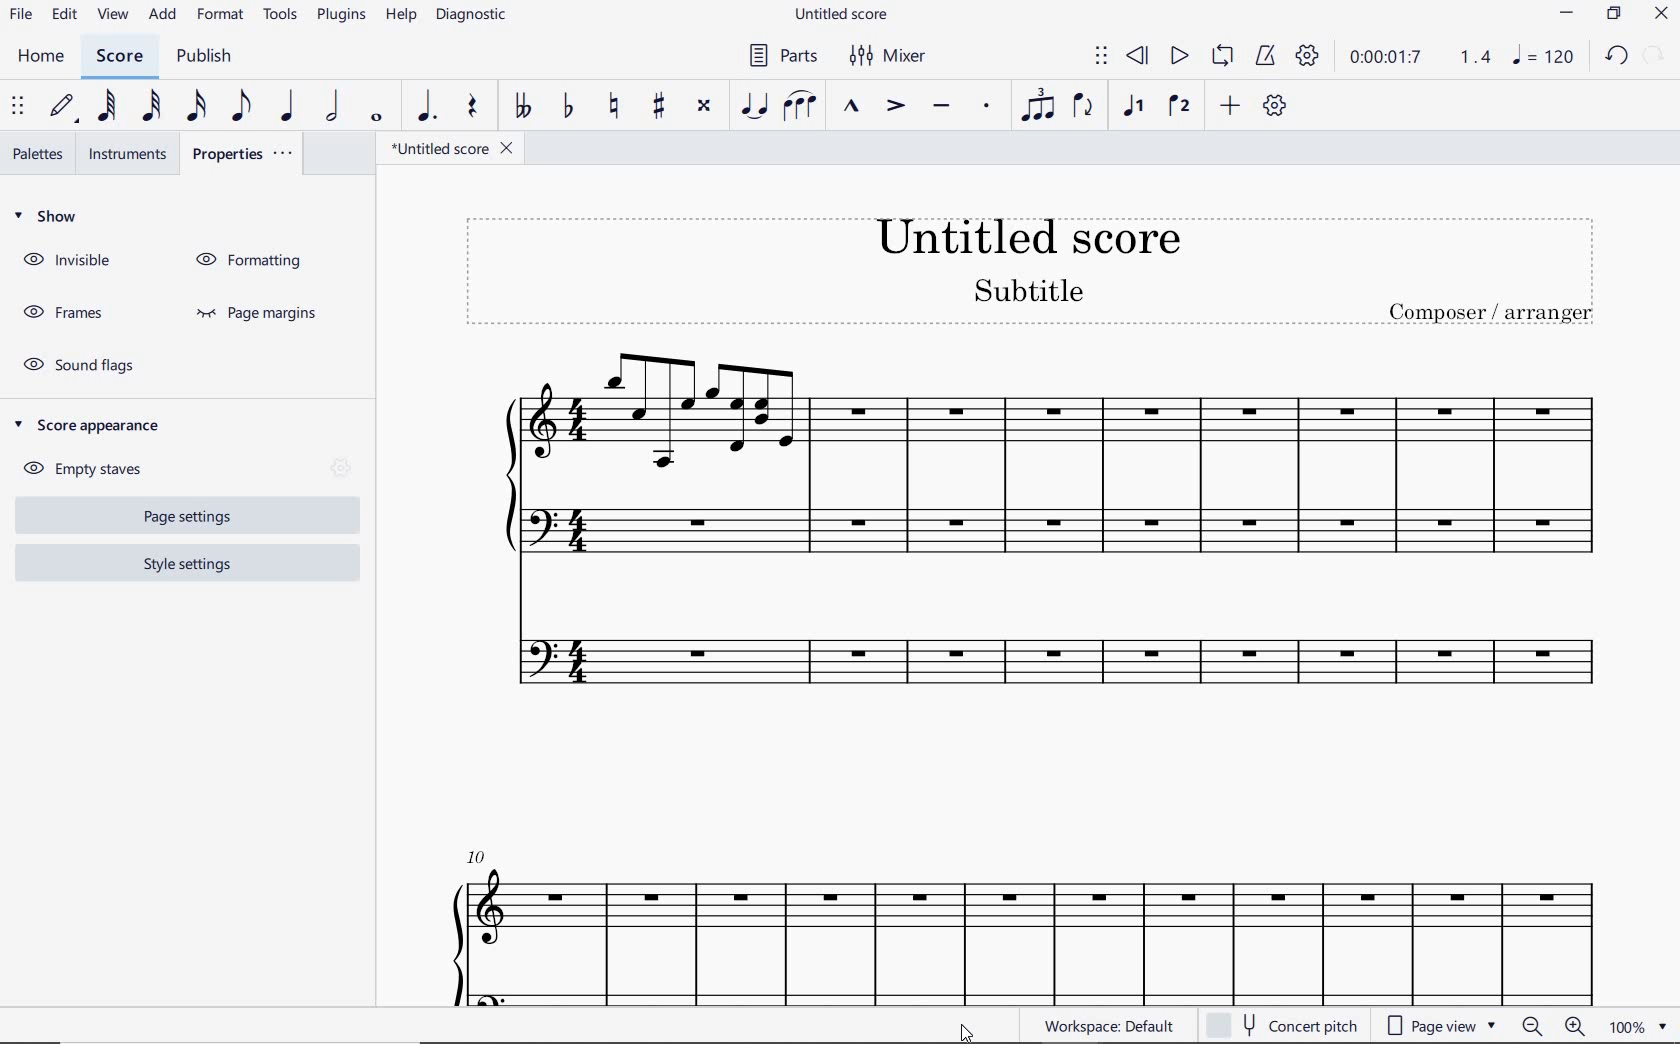 This screenshot has height=1044, width=1680. I want to click on FORMATTING, so click(254, 261).